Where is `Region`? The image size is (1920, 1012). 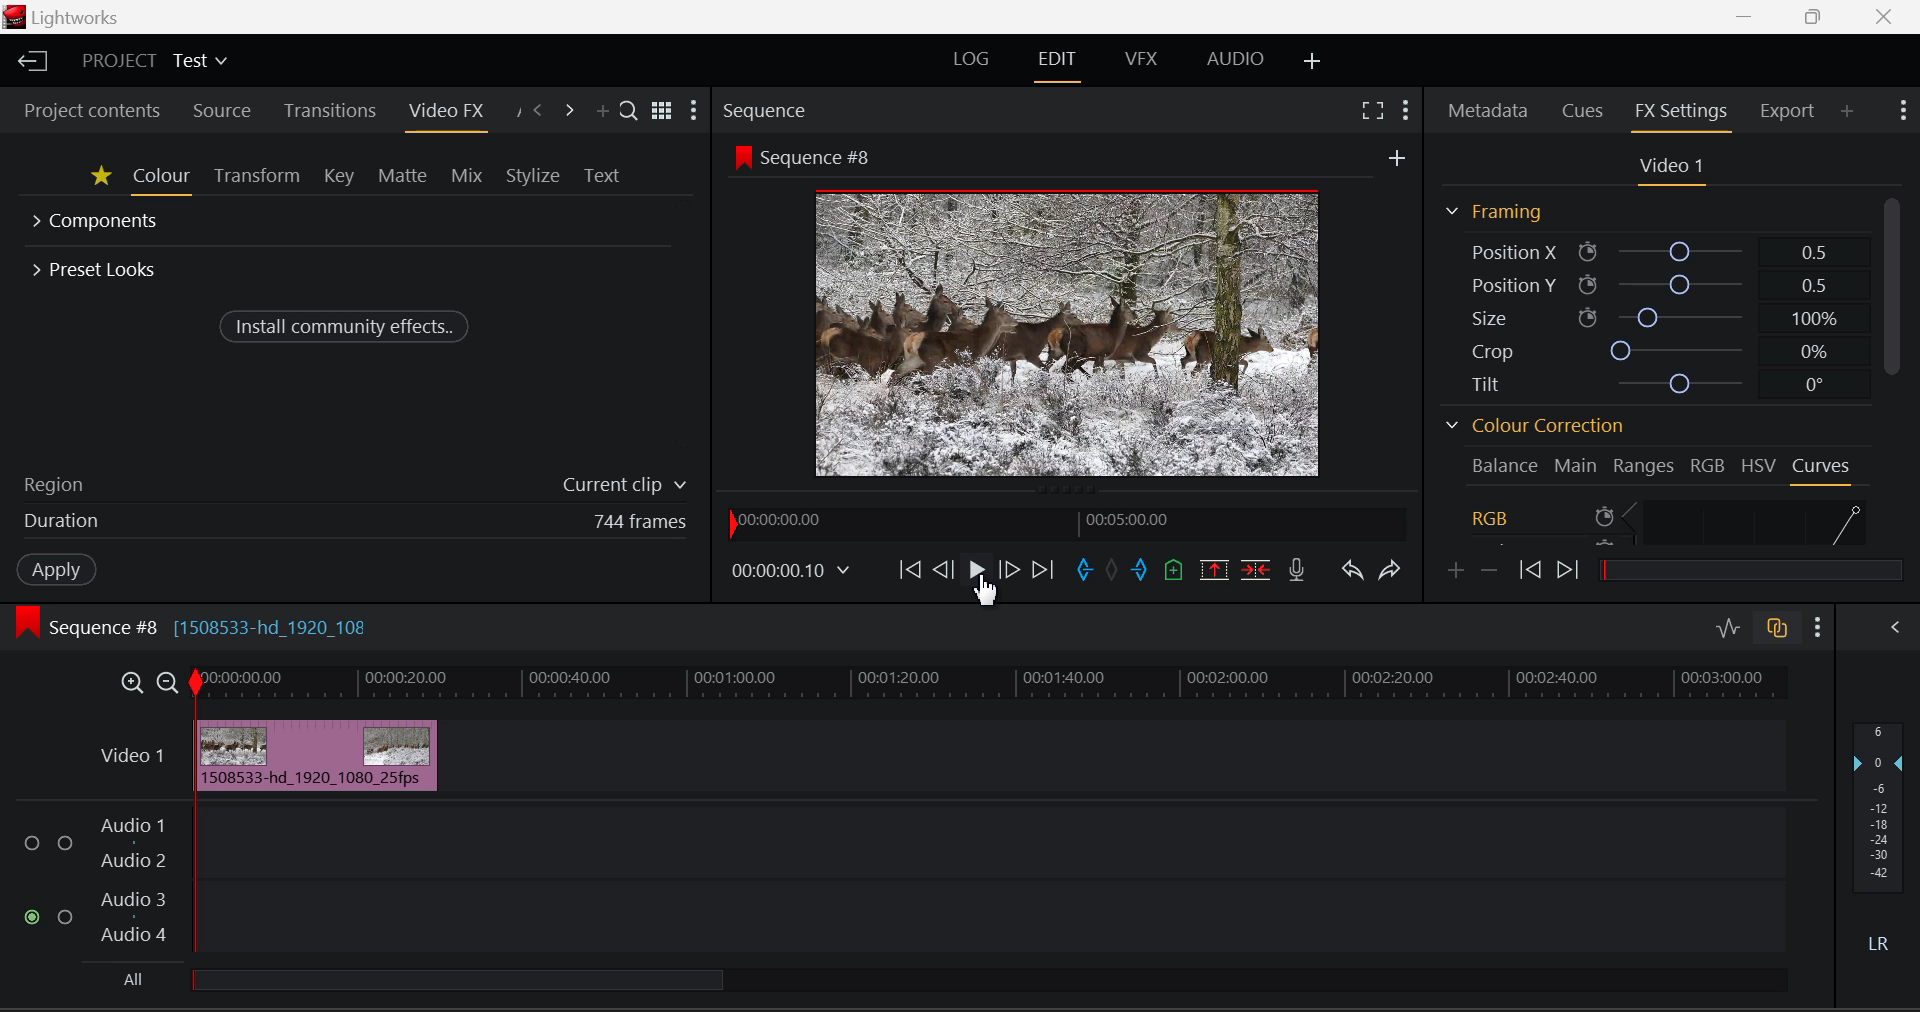 Region is located at coordinates (353, 483).